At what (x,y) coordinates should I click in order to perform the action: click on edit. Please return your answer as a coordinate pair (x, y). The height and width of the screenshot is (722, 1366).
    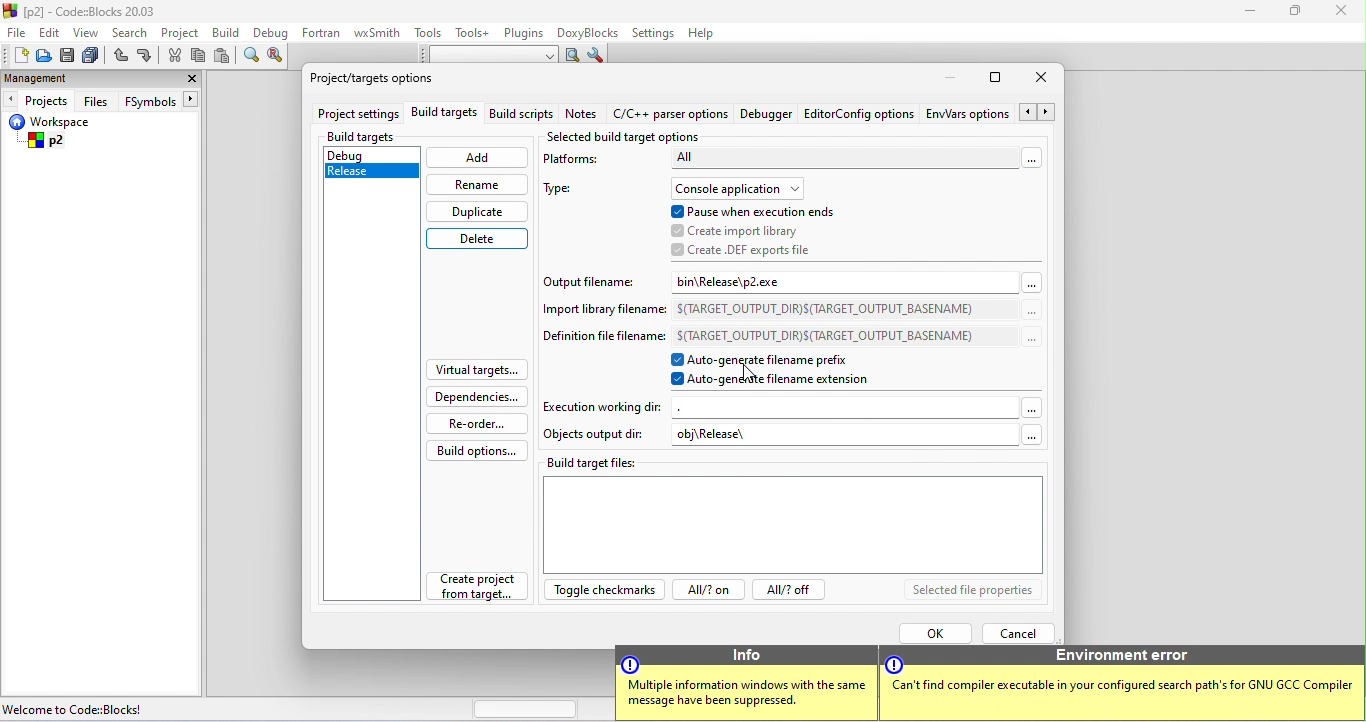
    Looking at the image, I should click on (51, 34).